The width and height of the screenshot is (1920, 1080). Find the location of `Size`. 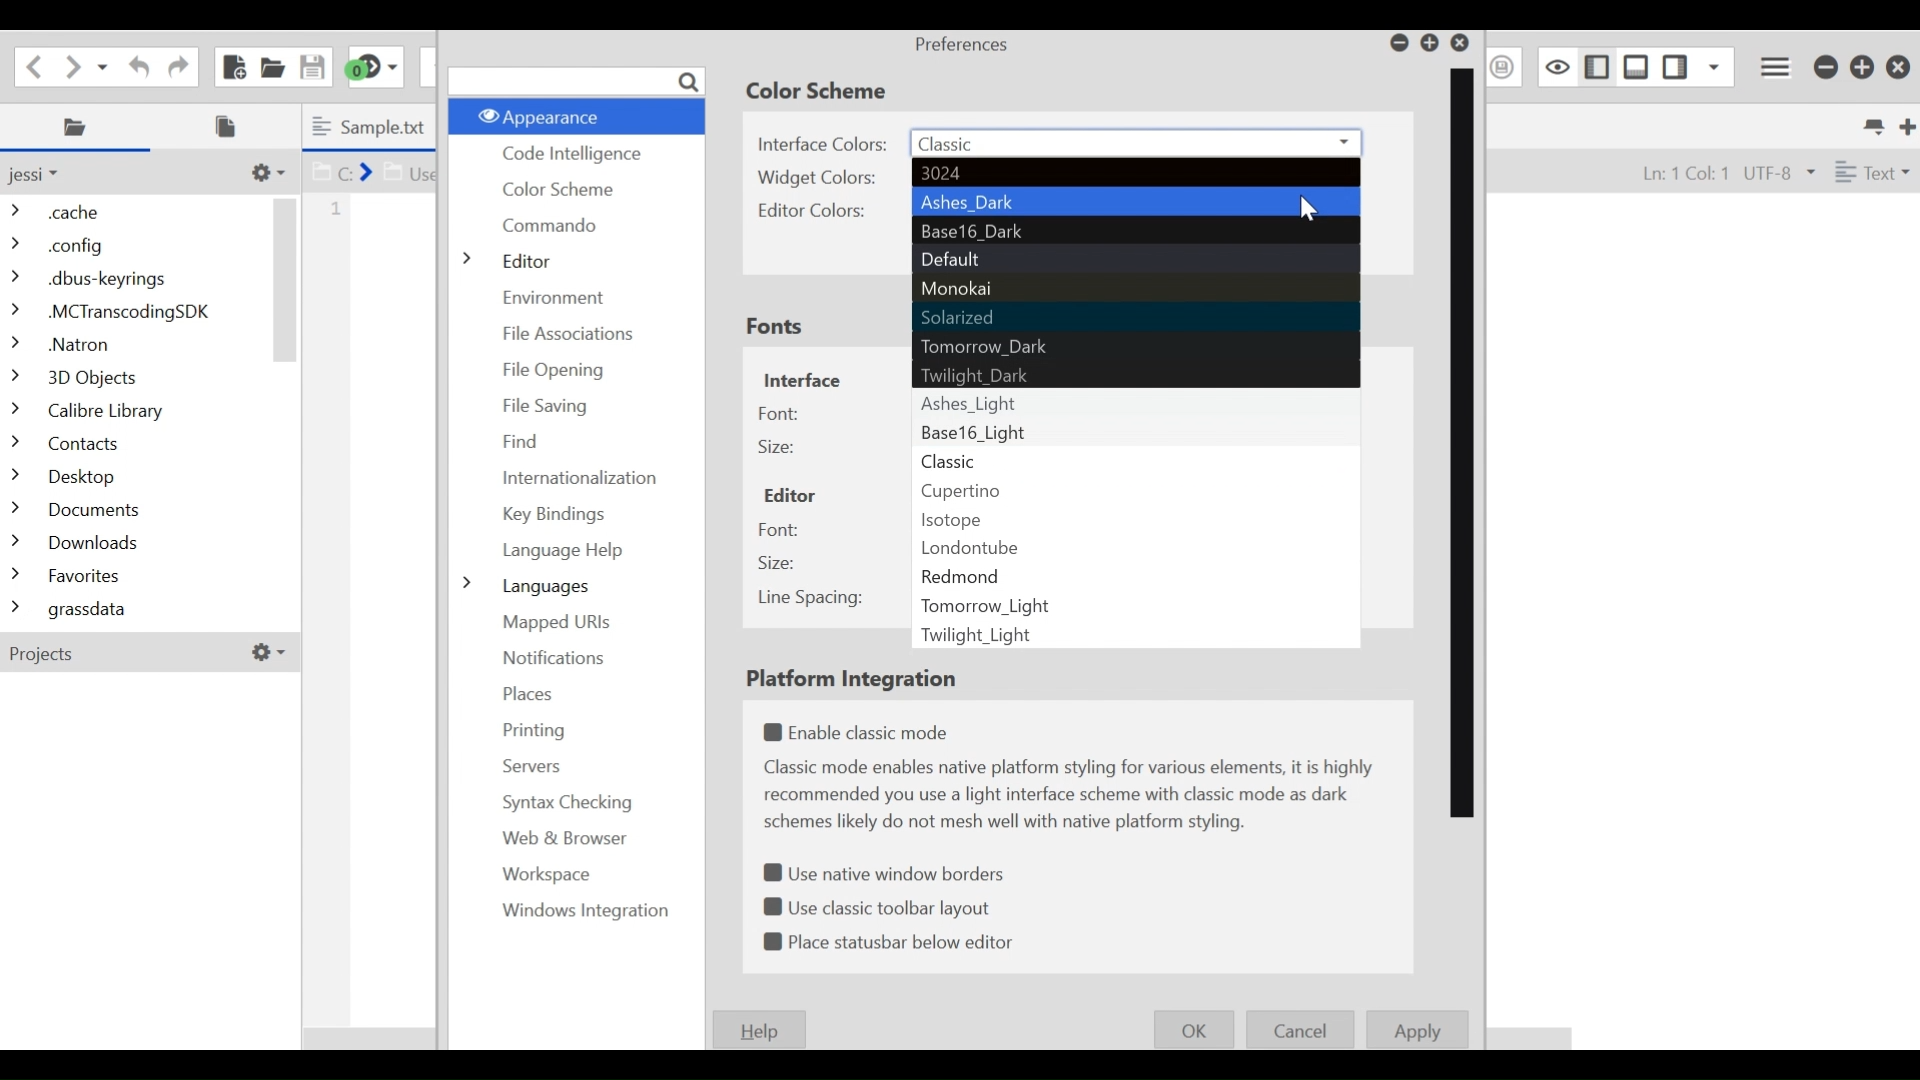

Size is located at coordinates (779, 564).